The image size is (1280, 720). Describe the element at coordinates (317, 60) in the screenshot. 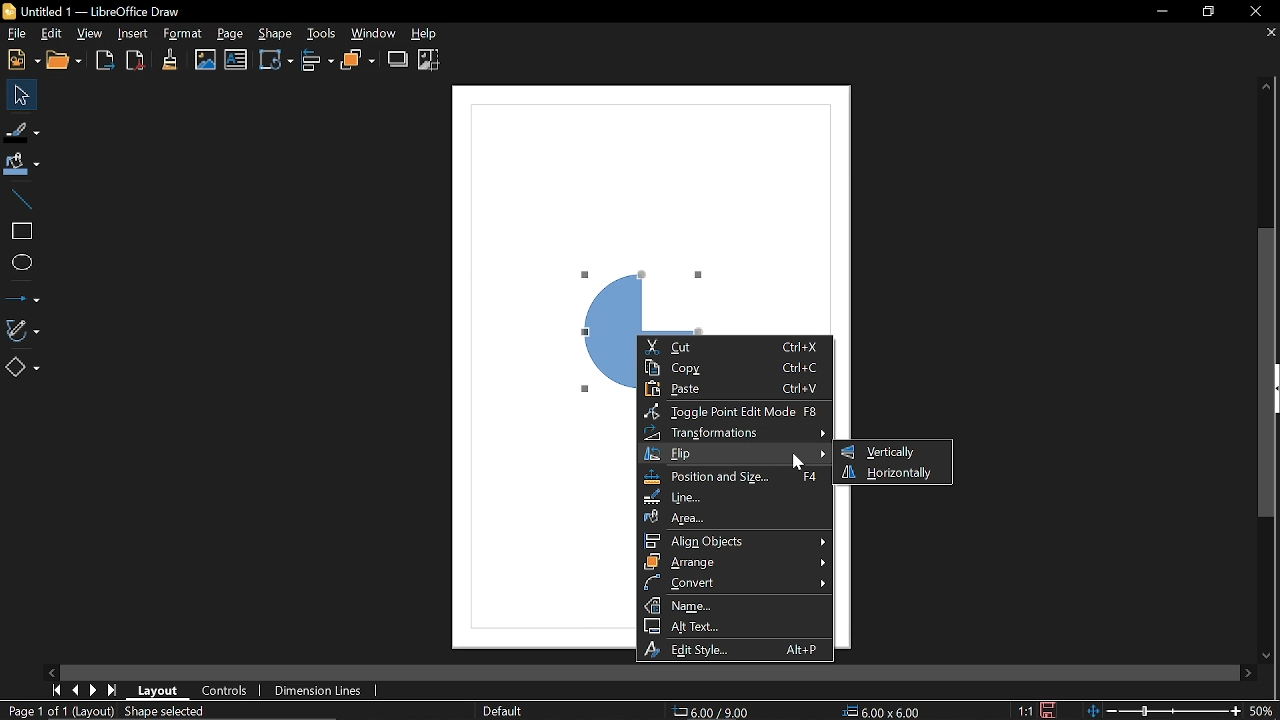

I see `Allign` at that location.